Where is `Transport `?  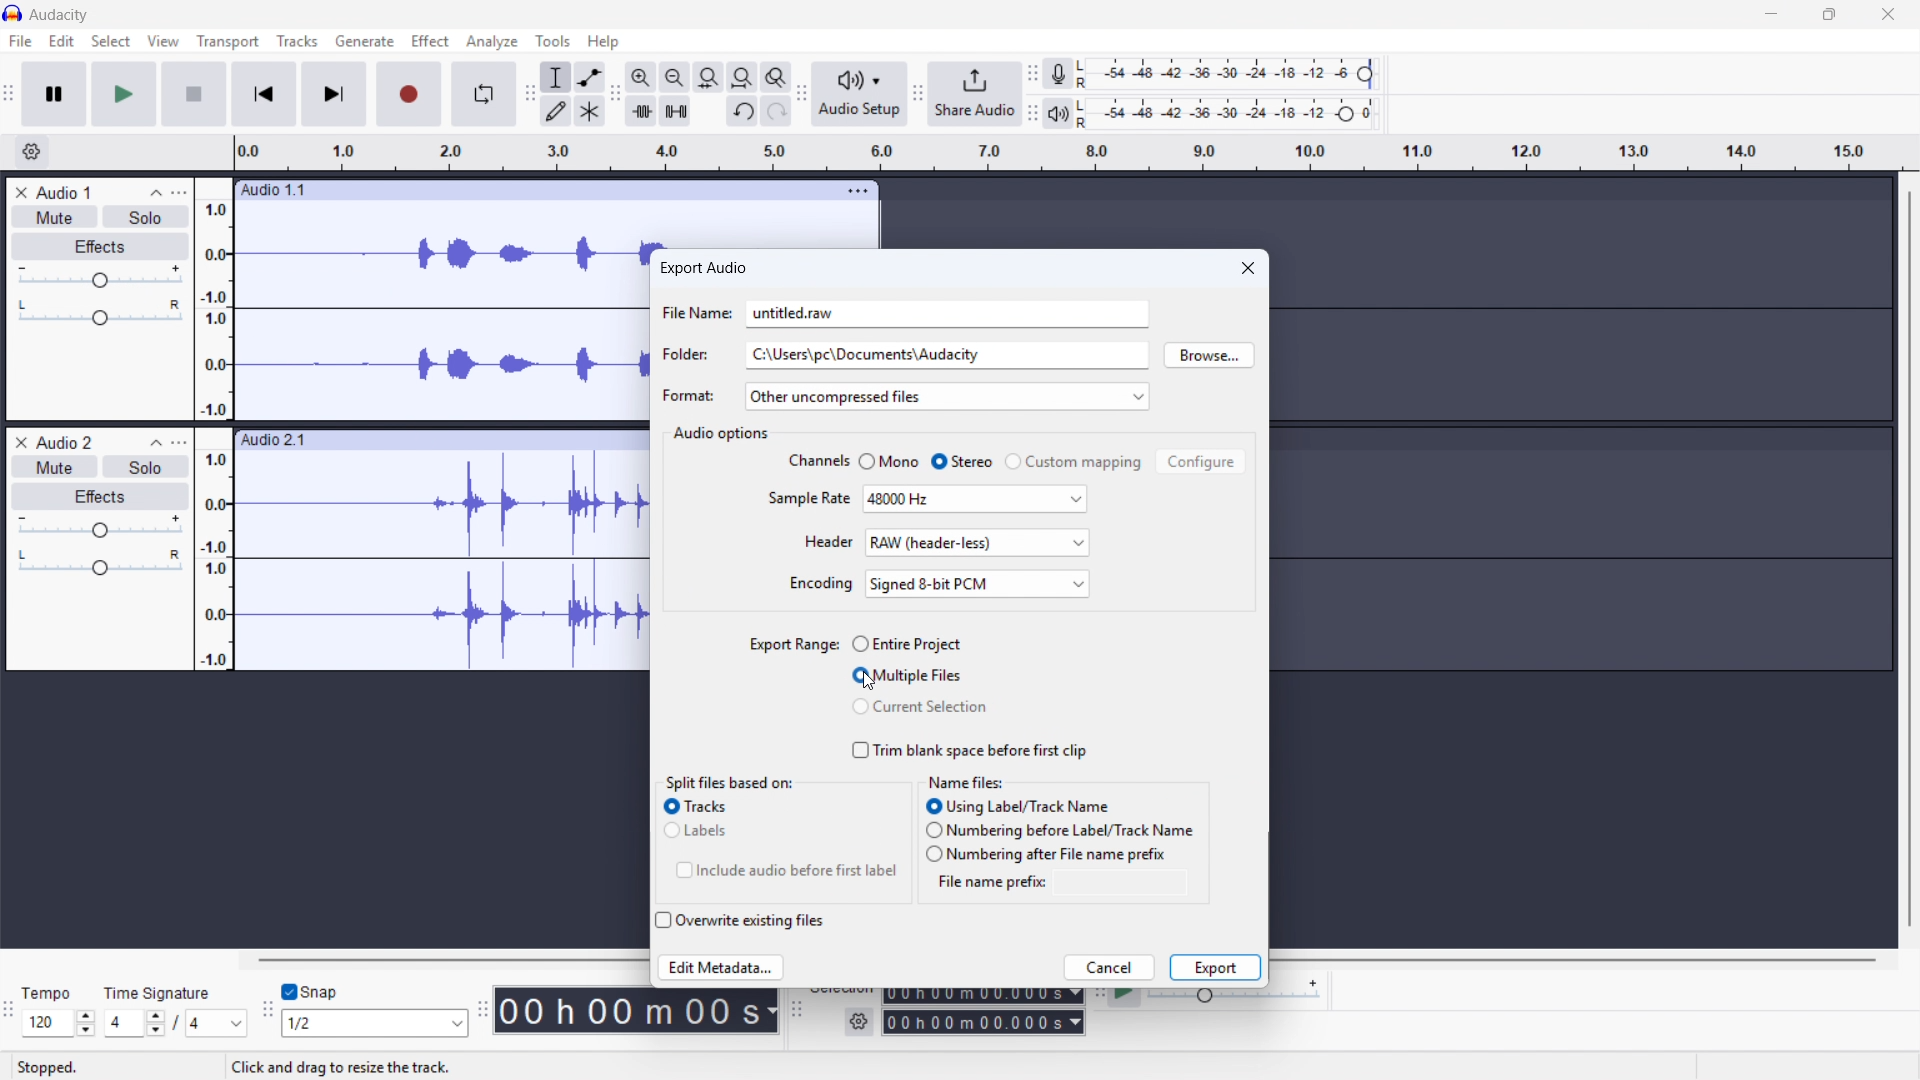 Transport  is located at coordinates (229, 41).